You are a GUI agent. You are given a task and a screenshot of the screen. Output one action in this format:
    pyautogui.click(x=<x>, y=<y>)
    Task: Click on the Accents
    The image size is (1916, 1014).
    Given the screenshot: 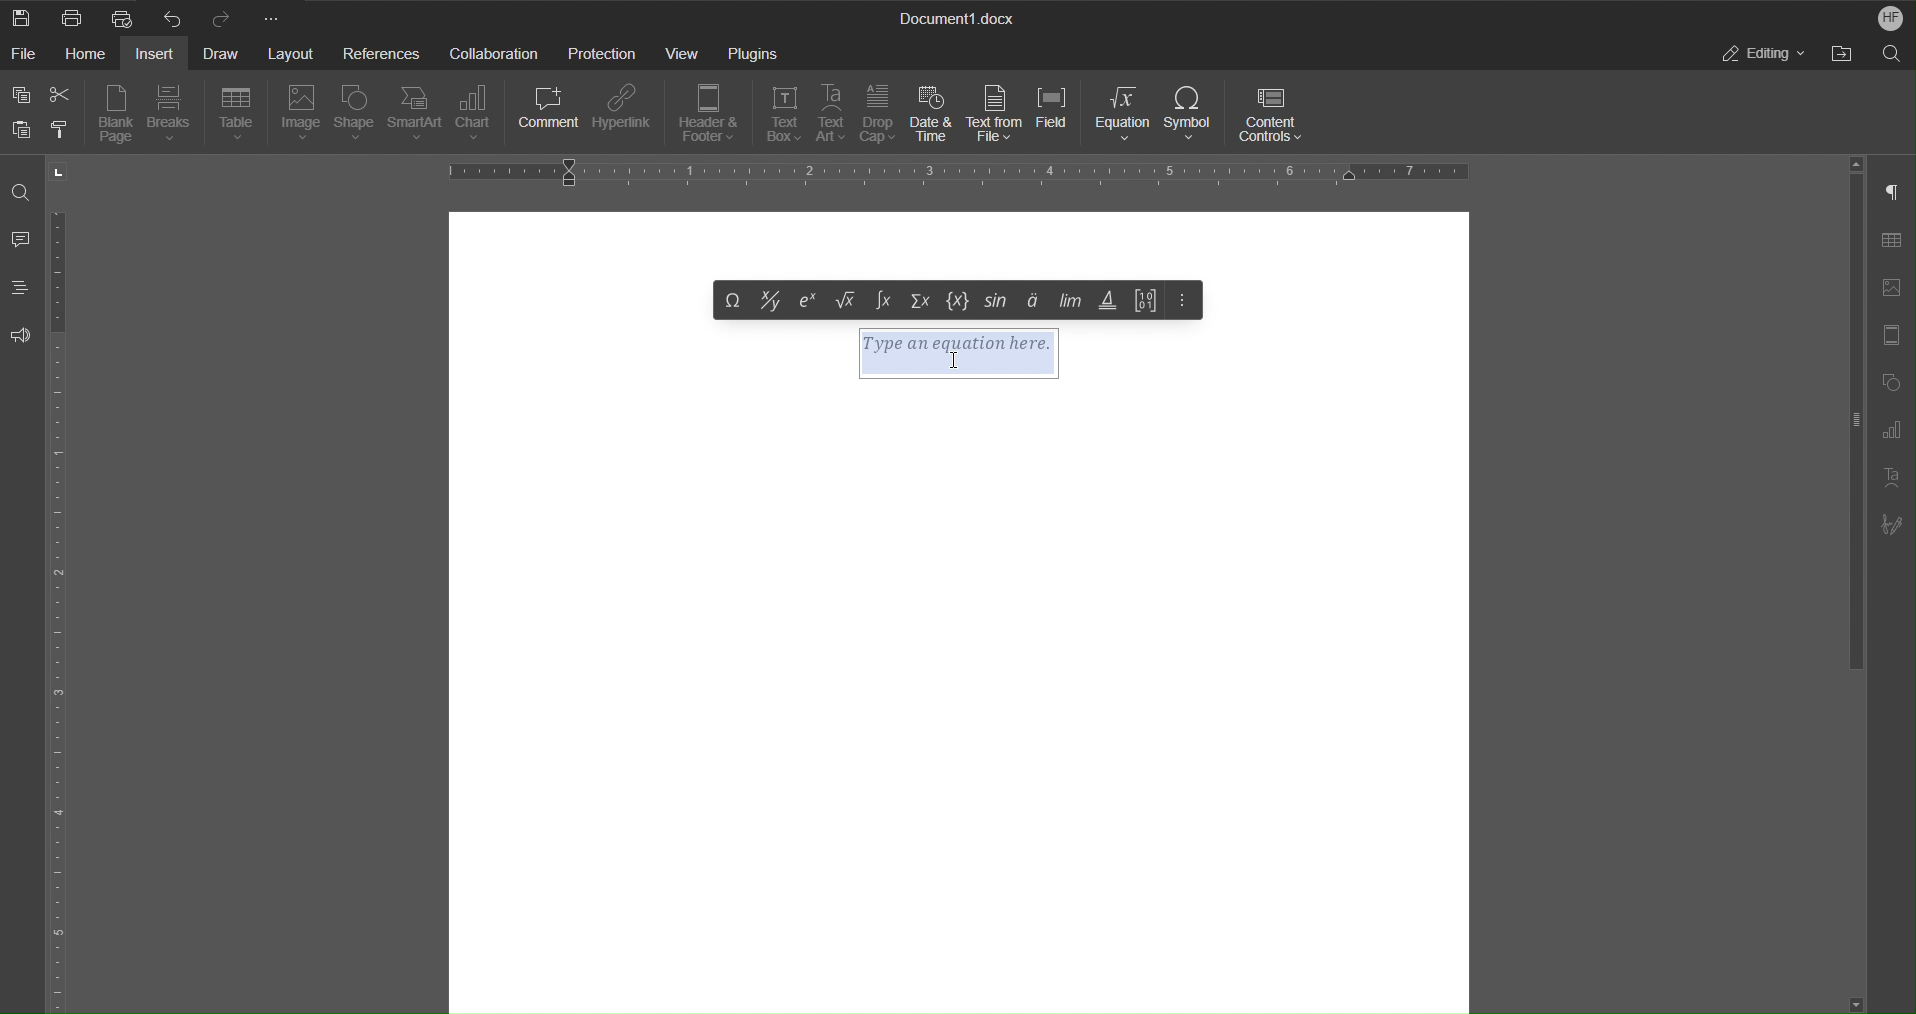 What is the action you would take?
    pyautogui.click(x=1033, y=300)
    